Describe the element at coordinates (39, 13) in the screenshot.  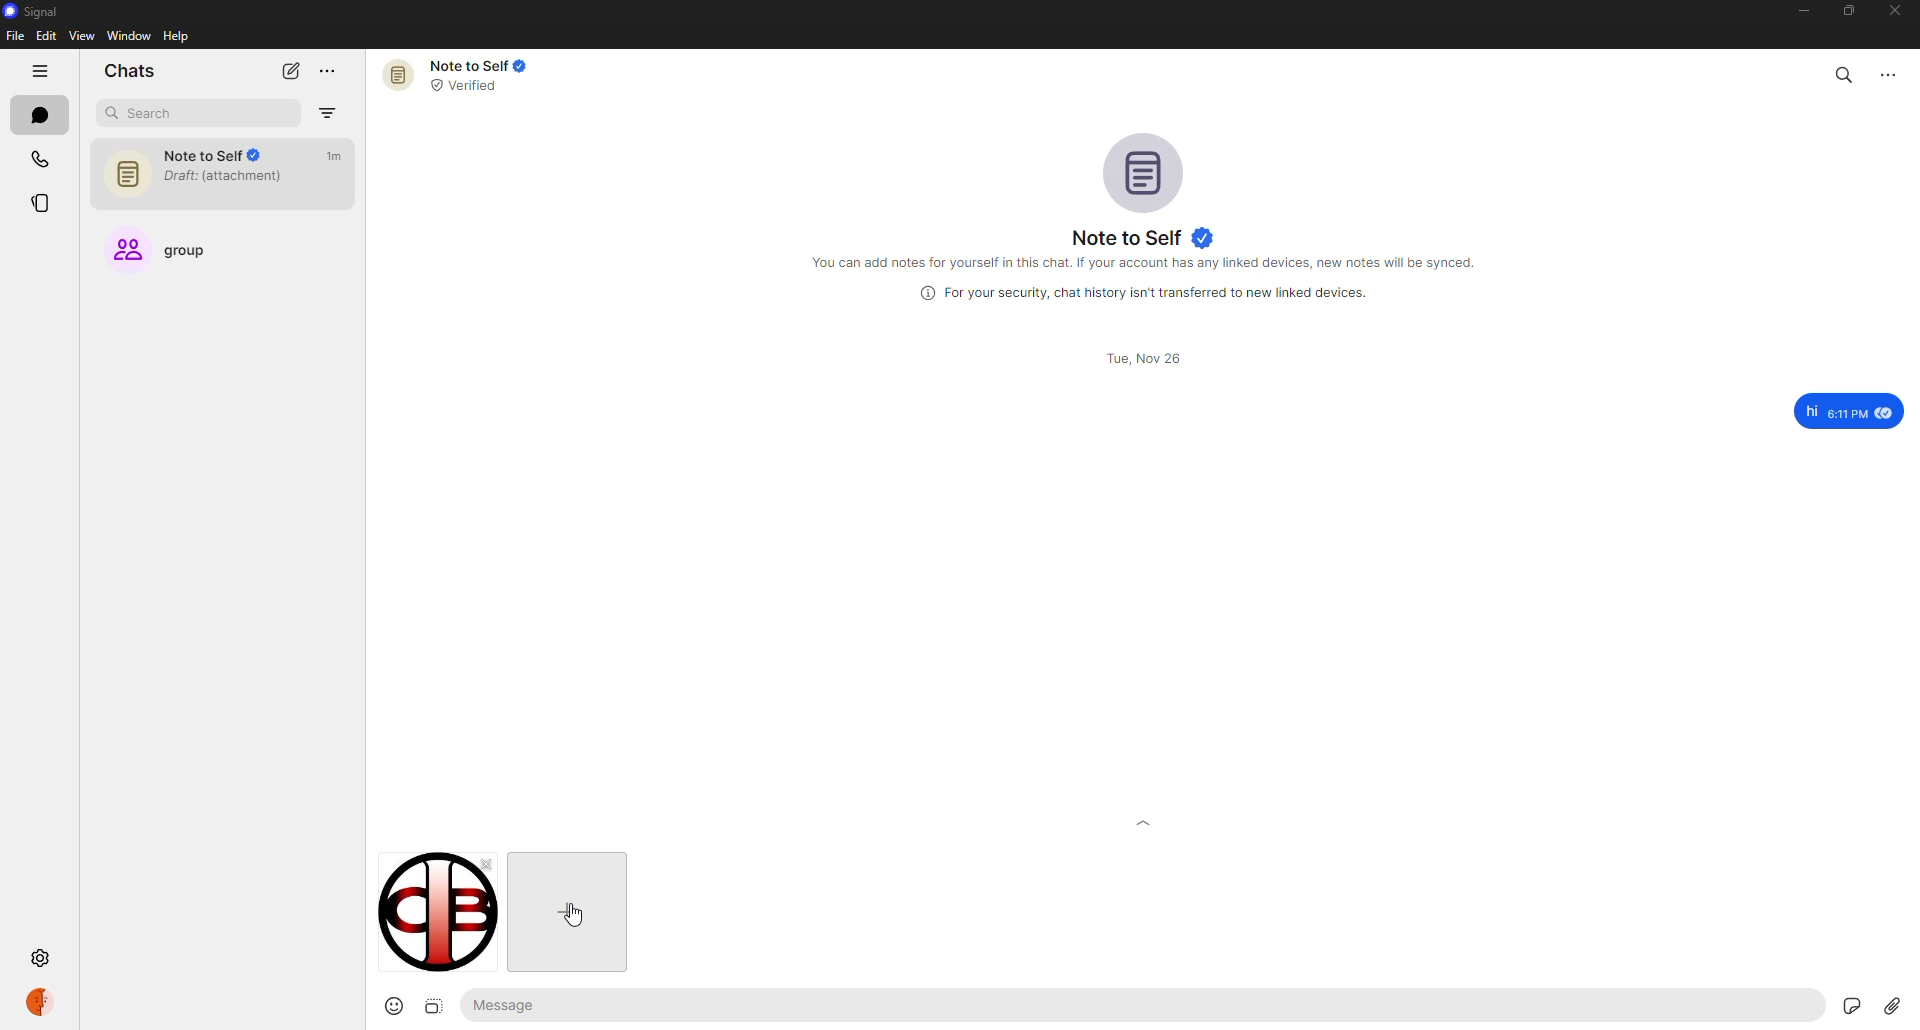
I see `signal` at that location.